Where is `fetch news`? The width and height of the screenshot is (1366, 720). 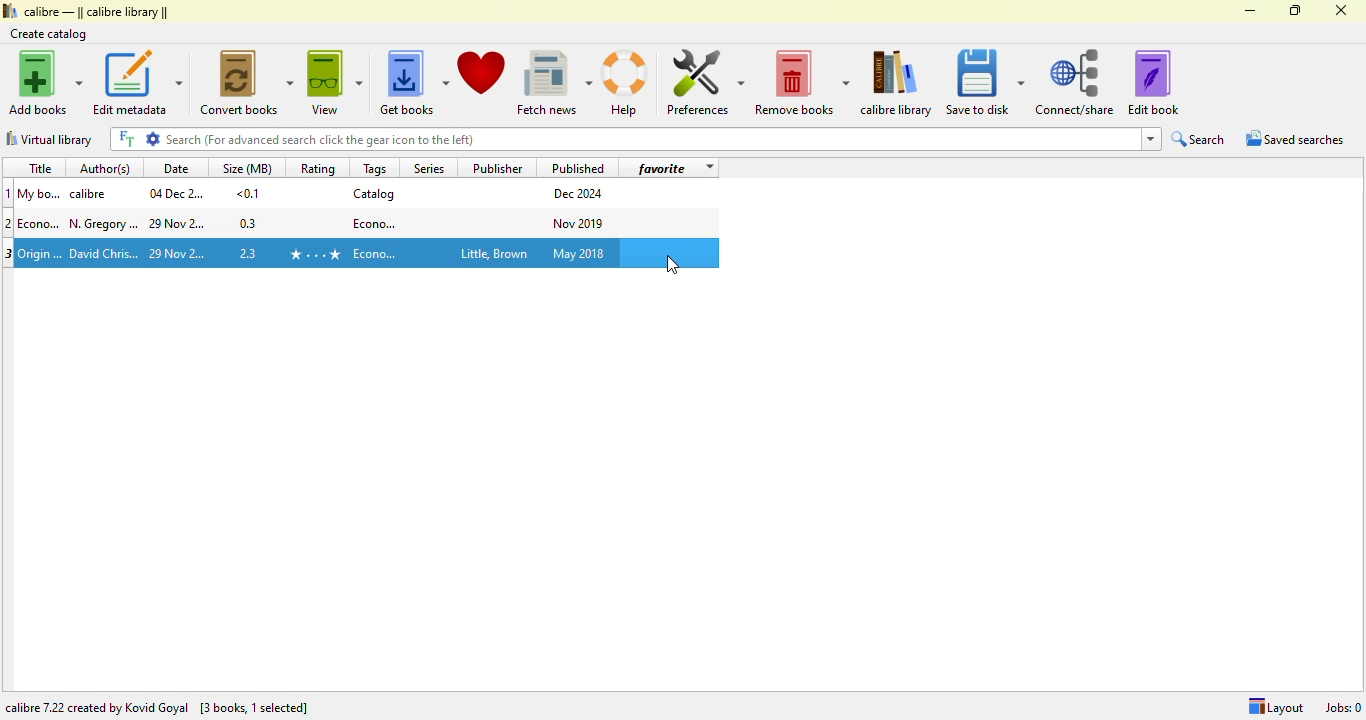 fetch news is located at coordinates (554, 83).